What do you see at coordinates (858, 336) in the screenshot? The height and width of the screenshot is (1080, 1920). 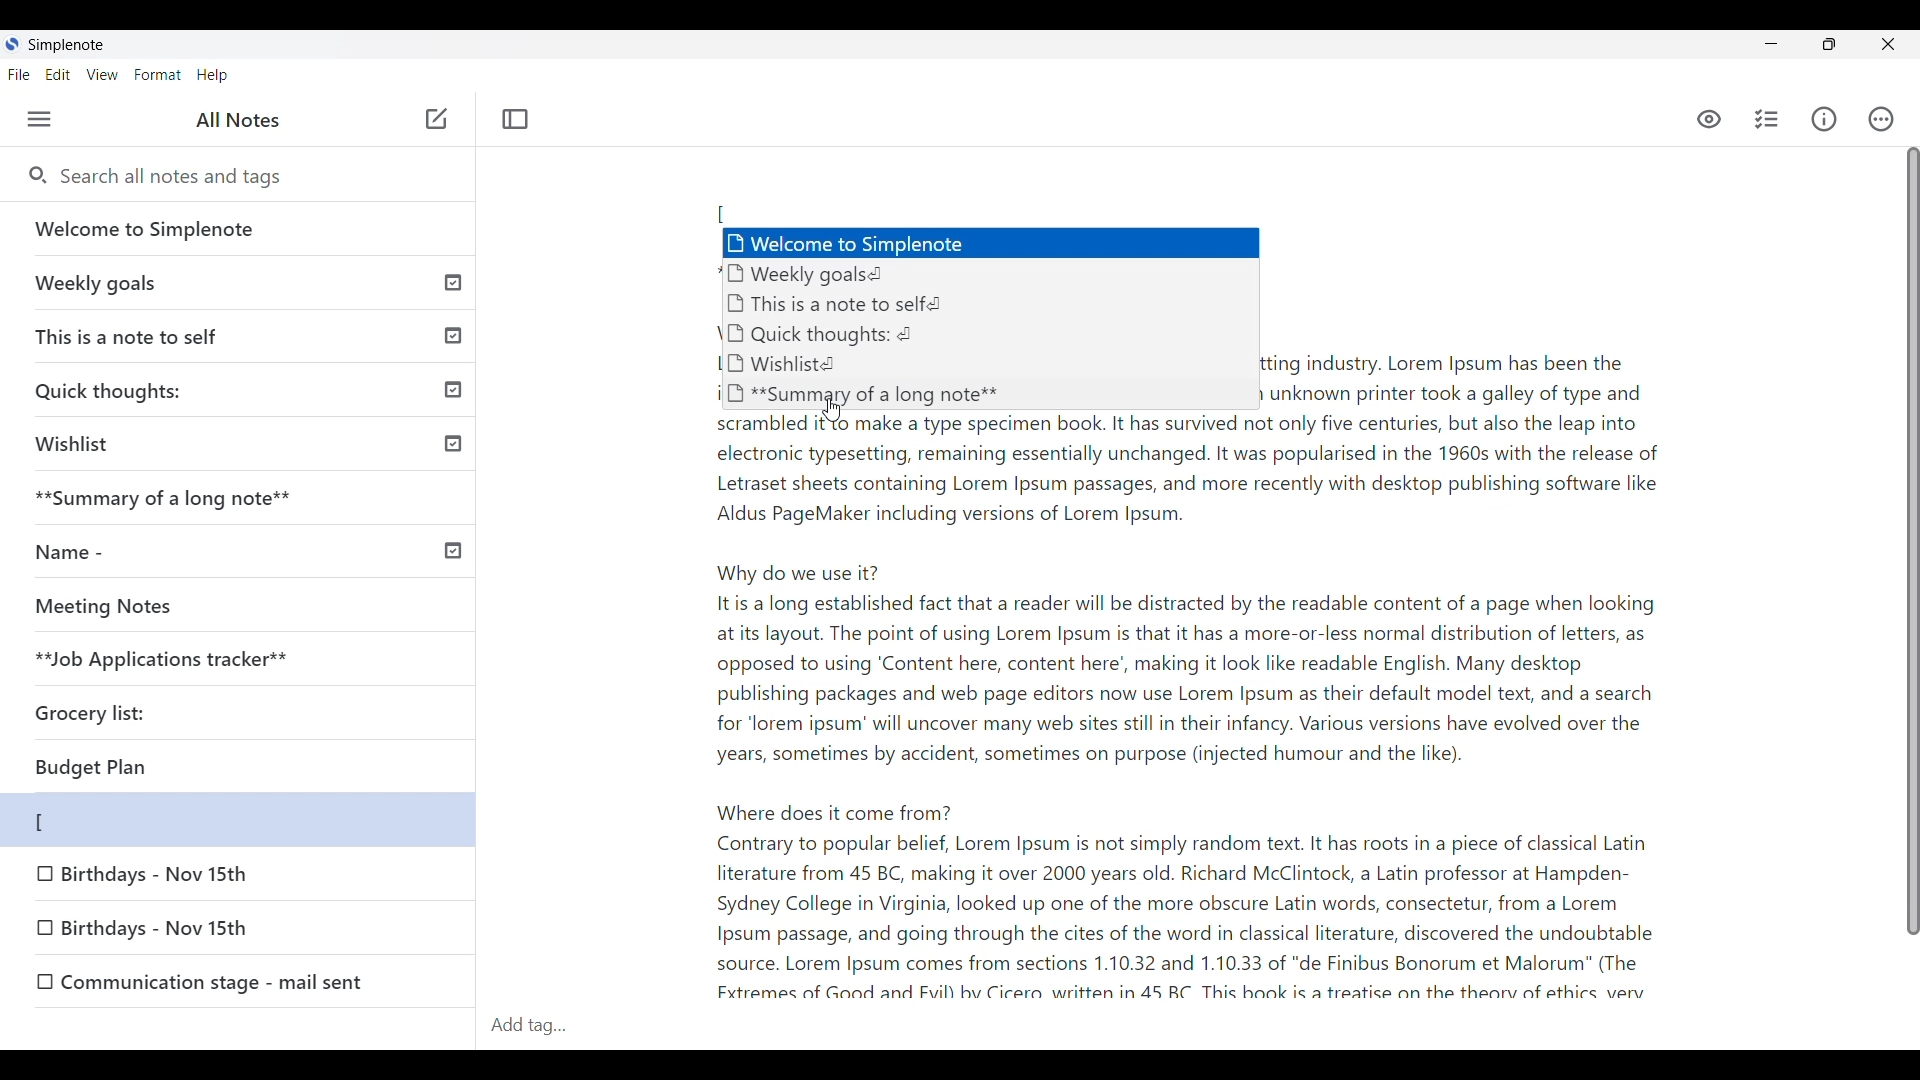 I see `Quick thoughts` at bounding box center [858, 336].